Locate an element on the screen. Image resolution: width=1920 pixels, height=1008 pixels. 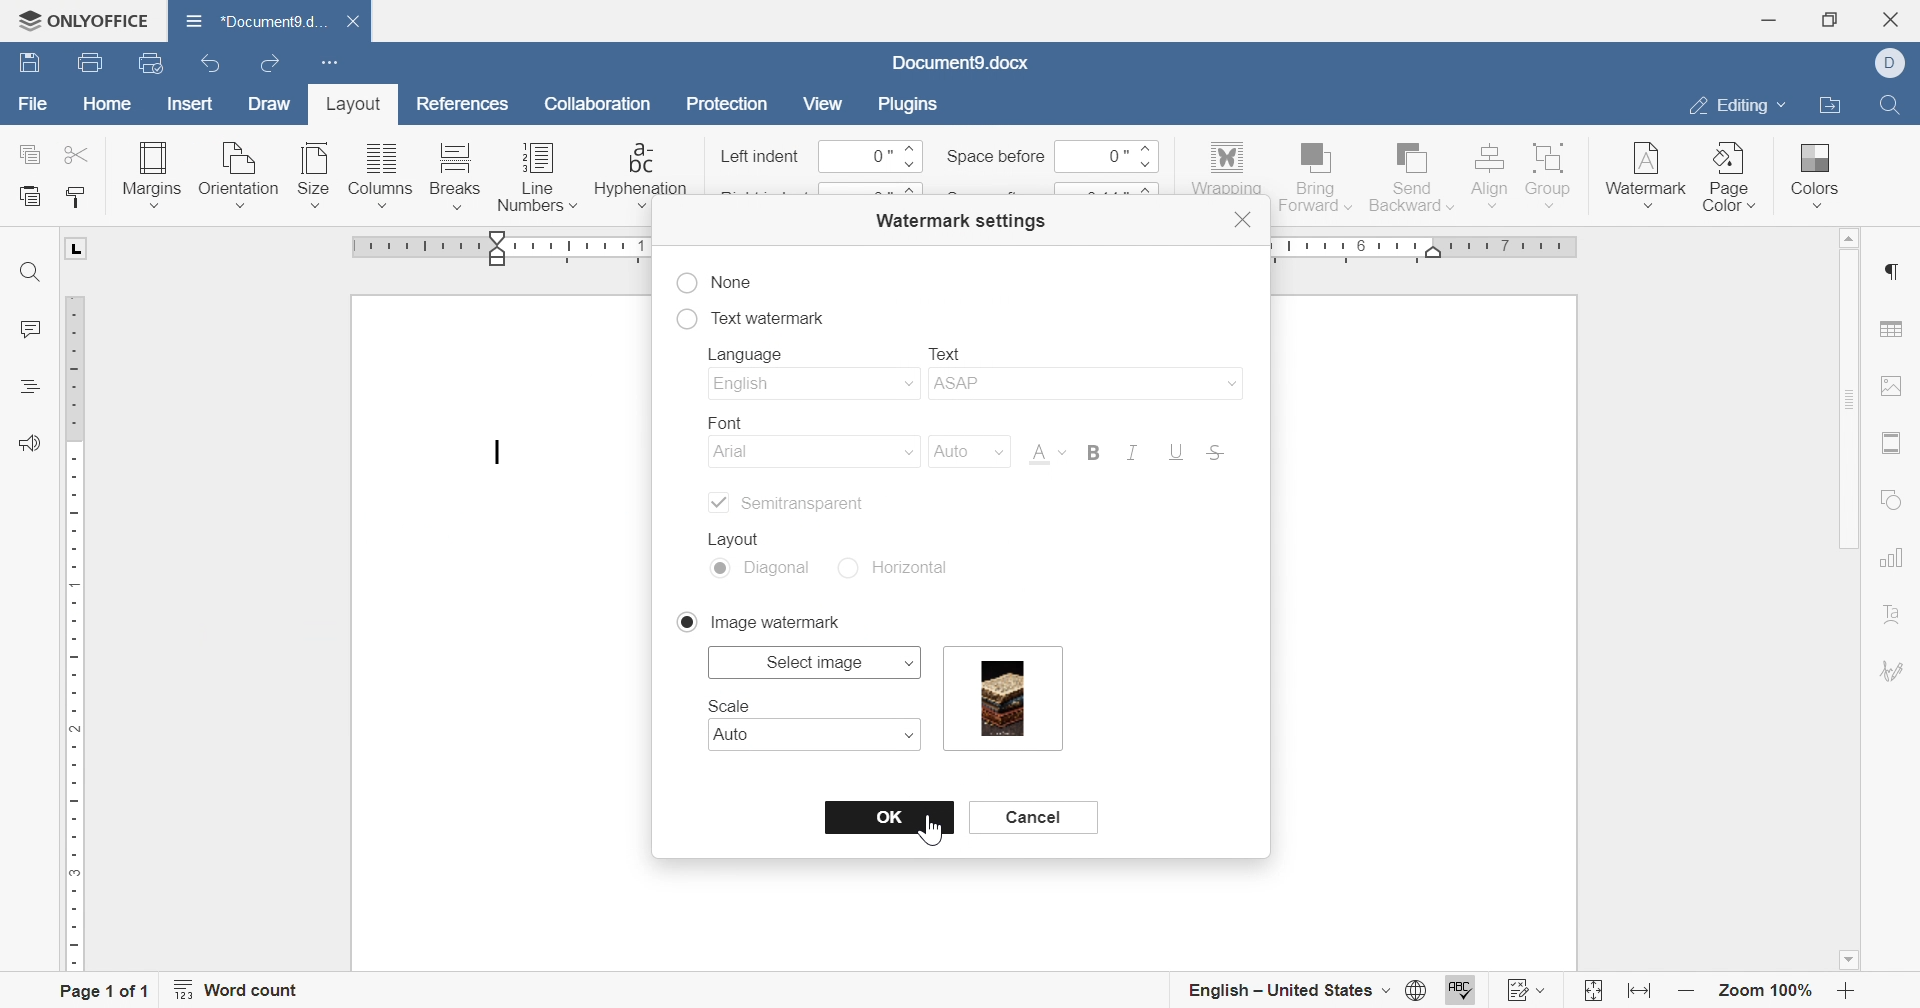
save is located at coordinates (25, 64).